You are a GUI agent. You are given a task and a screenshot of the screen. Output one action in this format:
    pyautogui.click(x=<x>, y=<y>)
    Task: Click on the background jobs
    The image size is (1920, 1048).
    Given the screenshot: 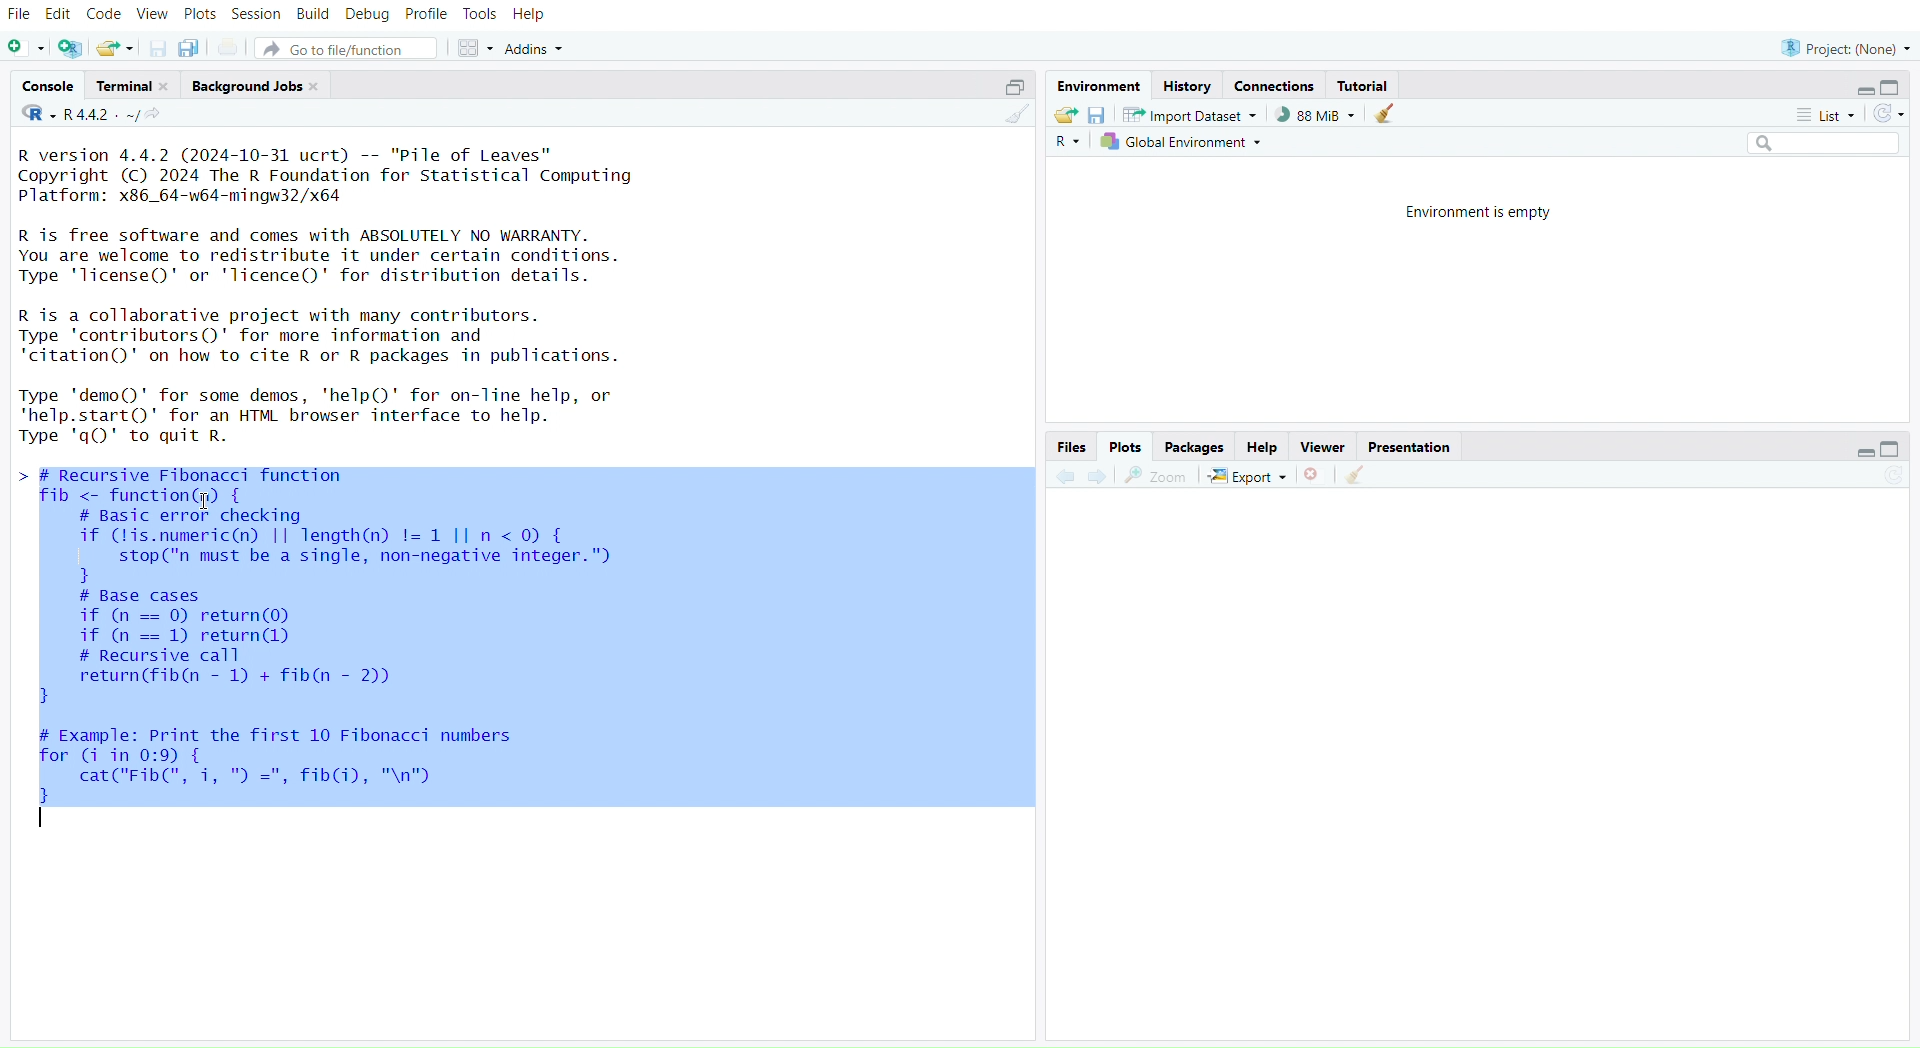 What is the action you would take?
    pyautogui.click(x=257, y=88)
    